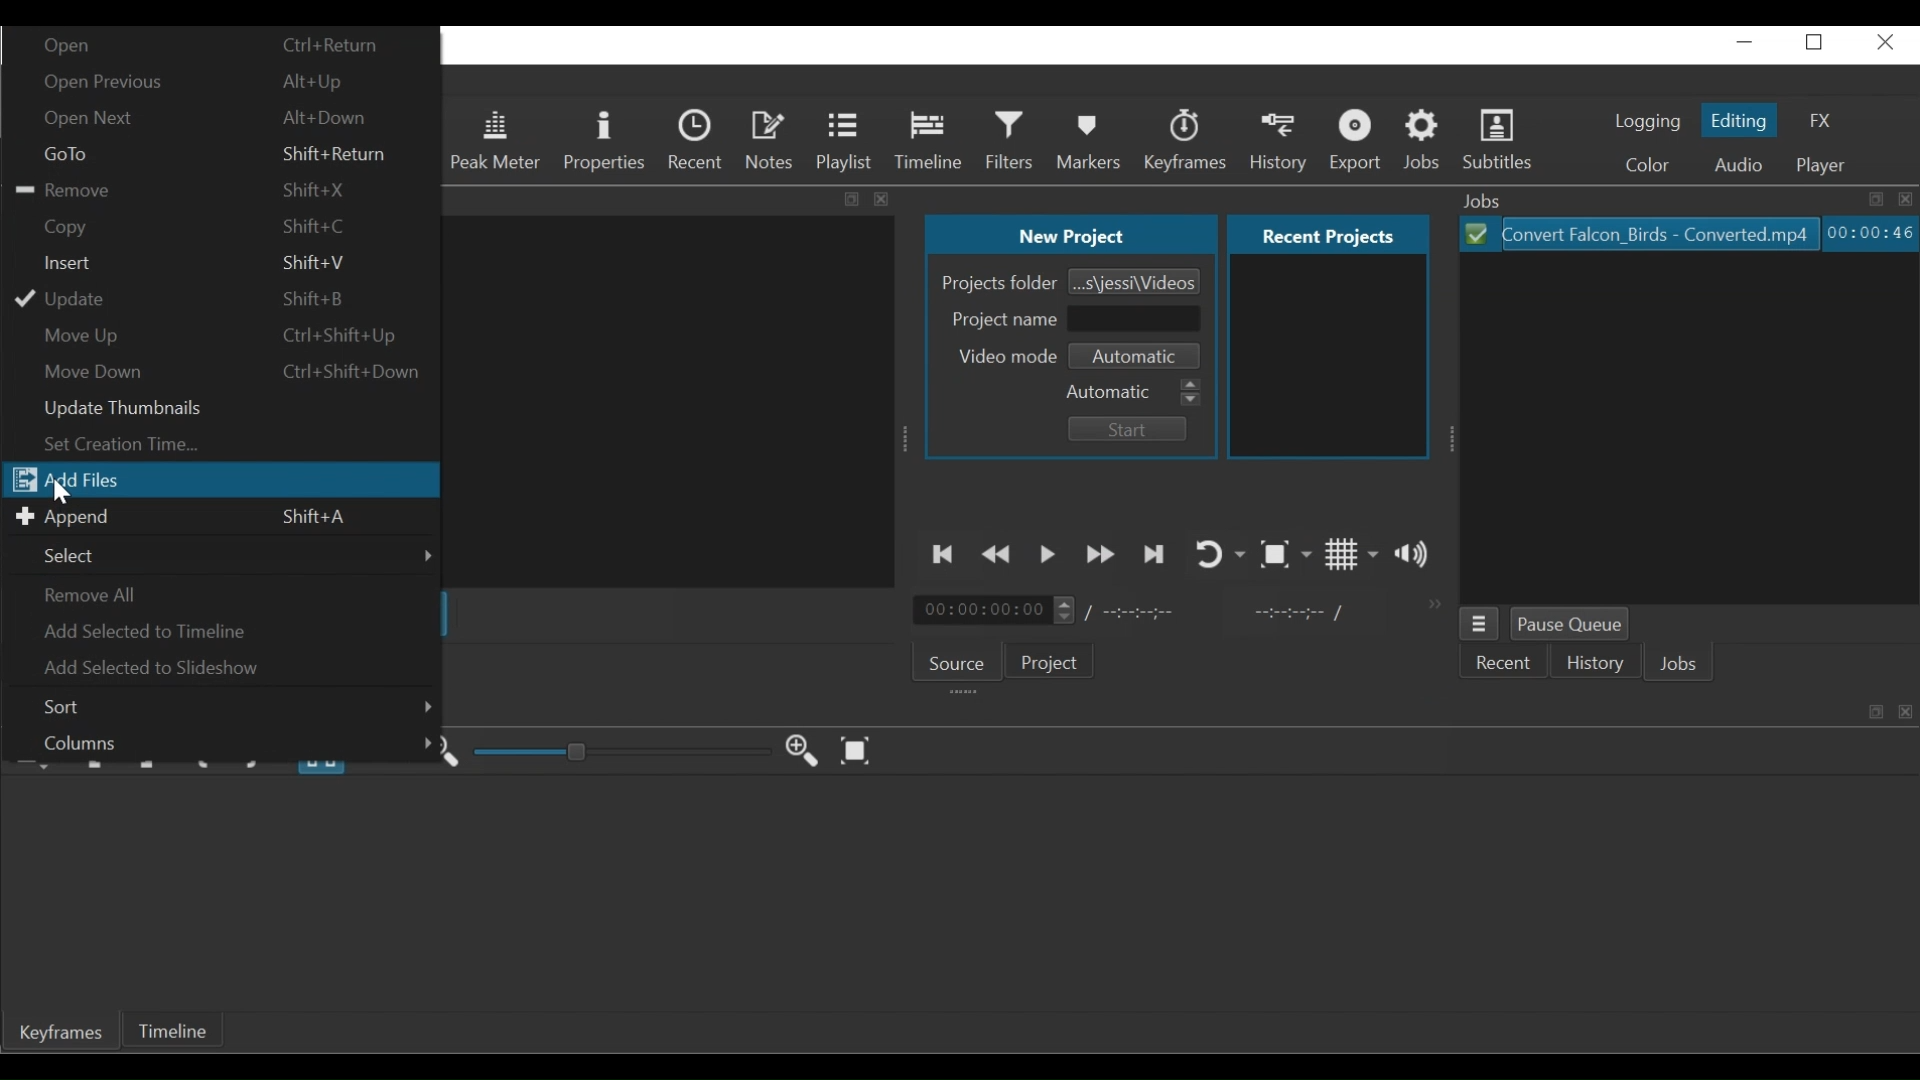 The image size is (1920, 1080). I want to click on Remove all, so click(231, 593).